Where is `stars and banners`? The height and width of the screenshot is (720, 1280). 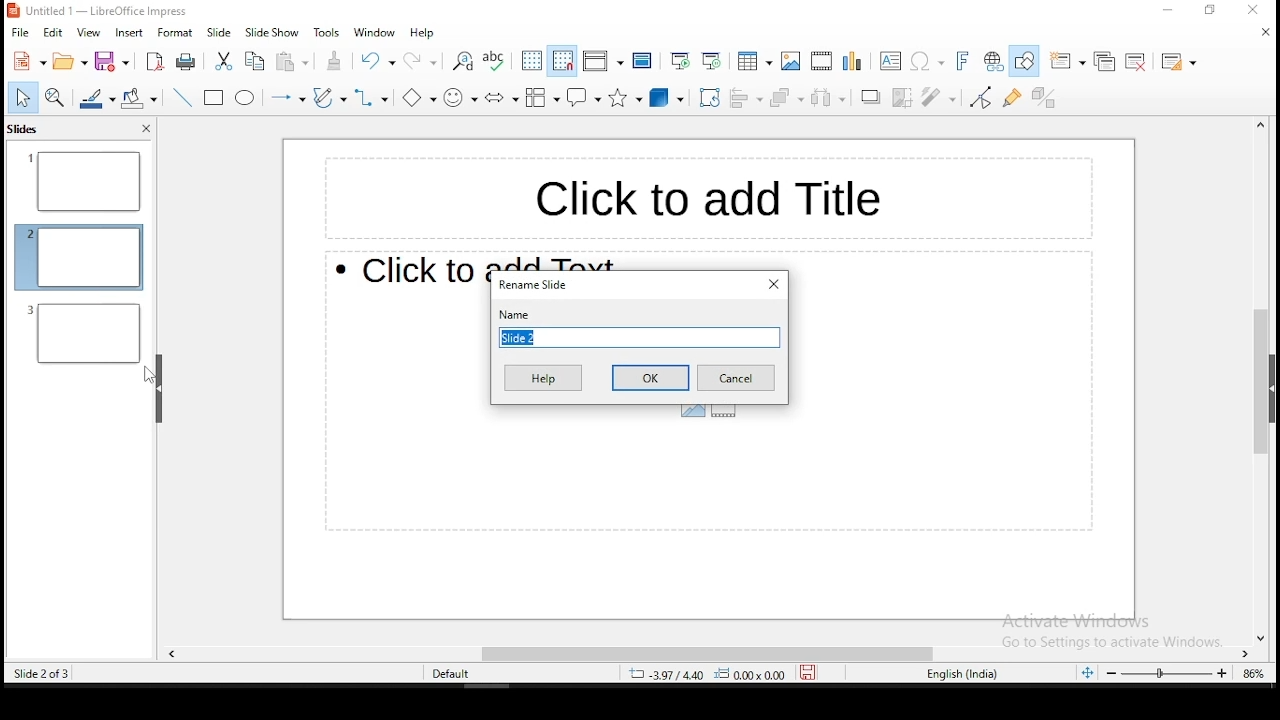 stars and banners is located at coordinates (628, 99).